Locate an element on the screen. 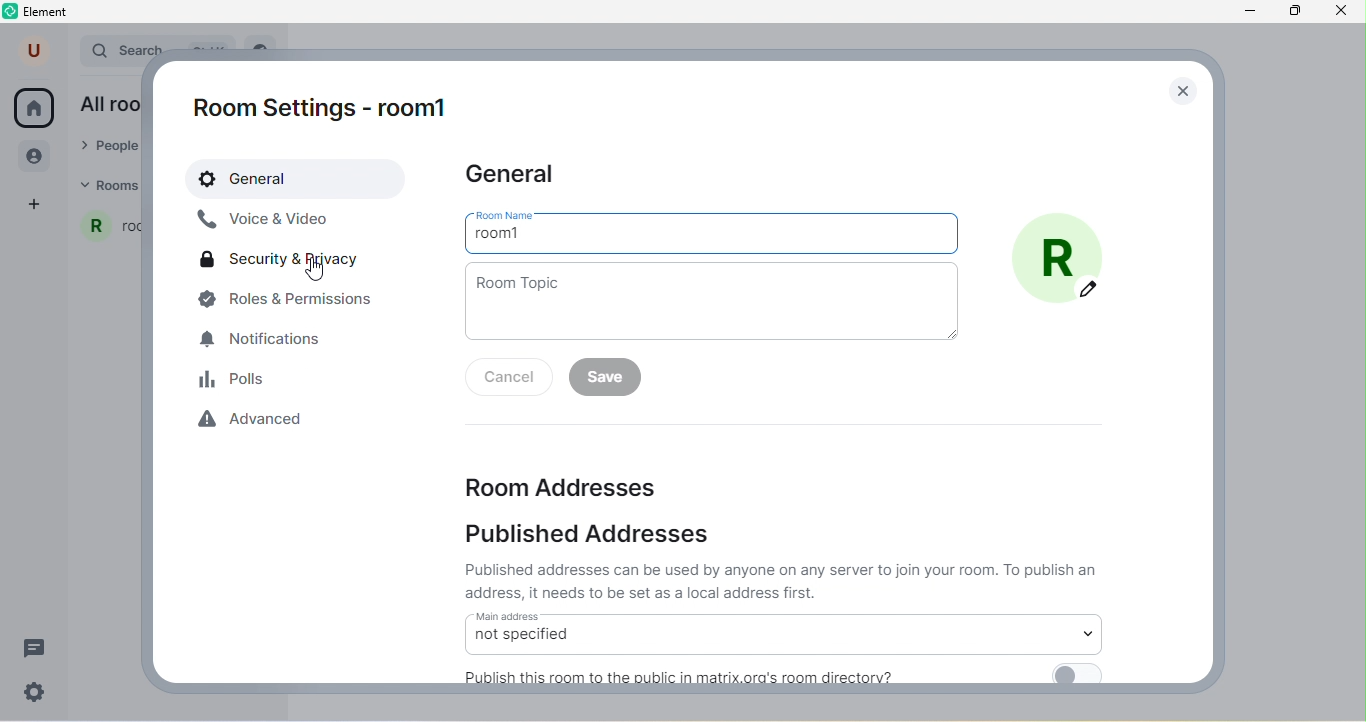 This screenshot has width=1366, height=722. people is located at coordinates (37, 158).